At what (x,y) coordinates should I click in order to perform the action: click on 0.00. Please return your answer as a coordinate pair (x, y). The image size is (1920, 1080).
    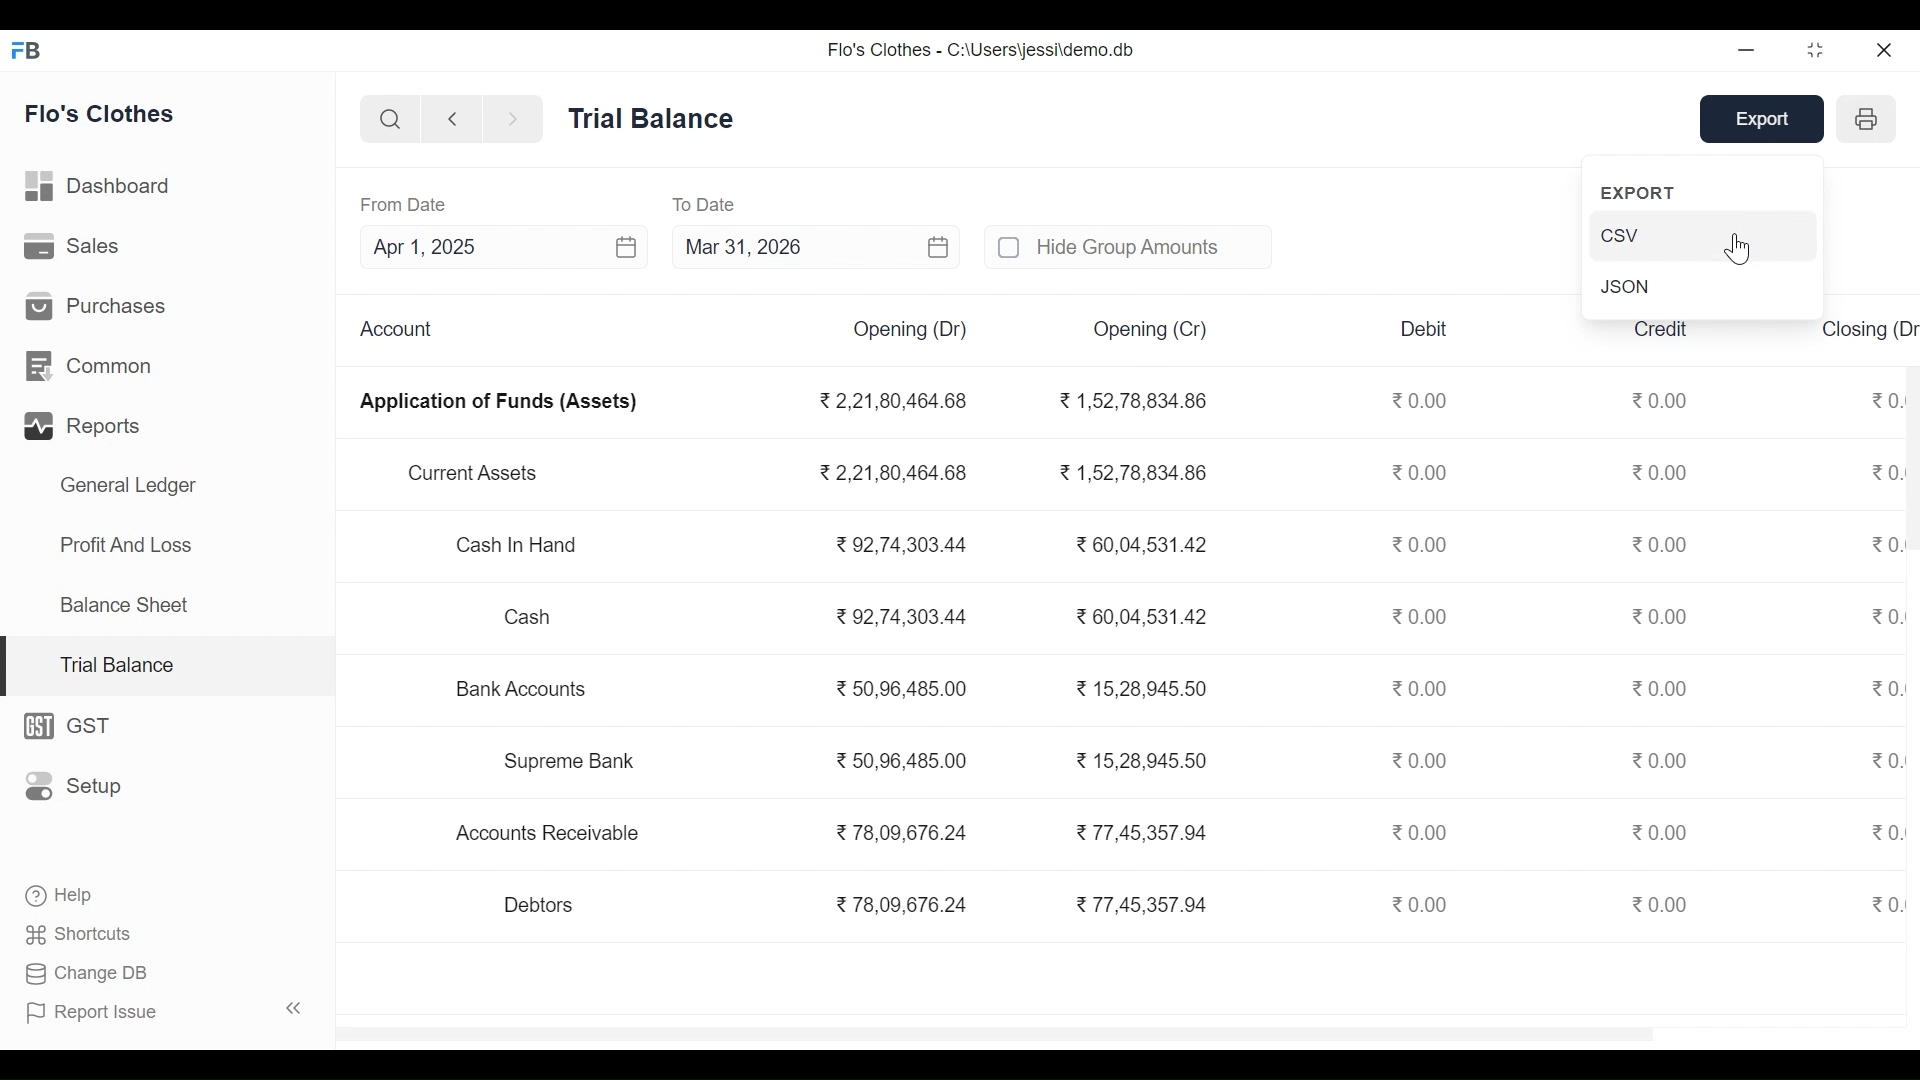
    Looking at the image, I should click on (1424, 832).